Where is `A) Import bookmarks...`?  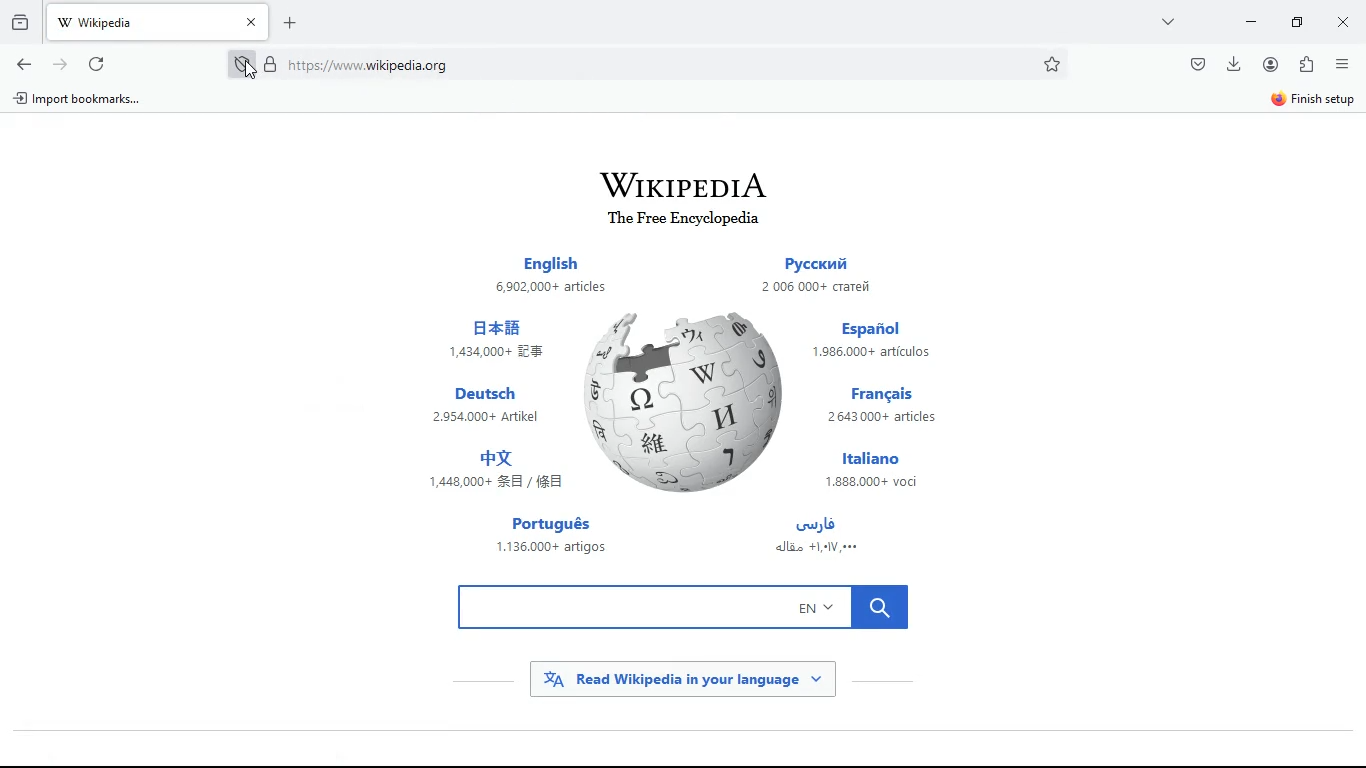
A) Import bookmarks... is located at coordinates (76, 98).